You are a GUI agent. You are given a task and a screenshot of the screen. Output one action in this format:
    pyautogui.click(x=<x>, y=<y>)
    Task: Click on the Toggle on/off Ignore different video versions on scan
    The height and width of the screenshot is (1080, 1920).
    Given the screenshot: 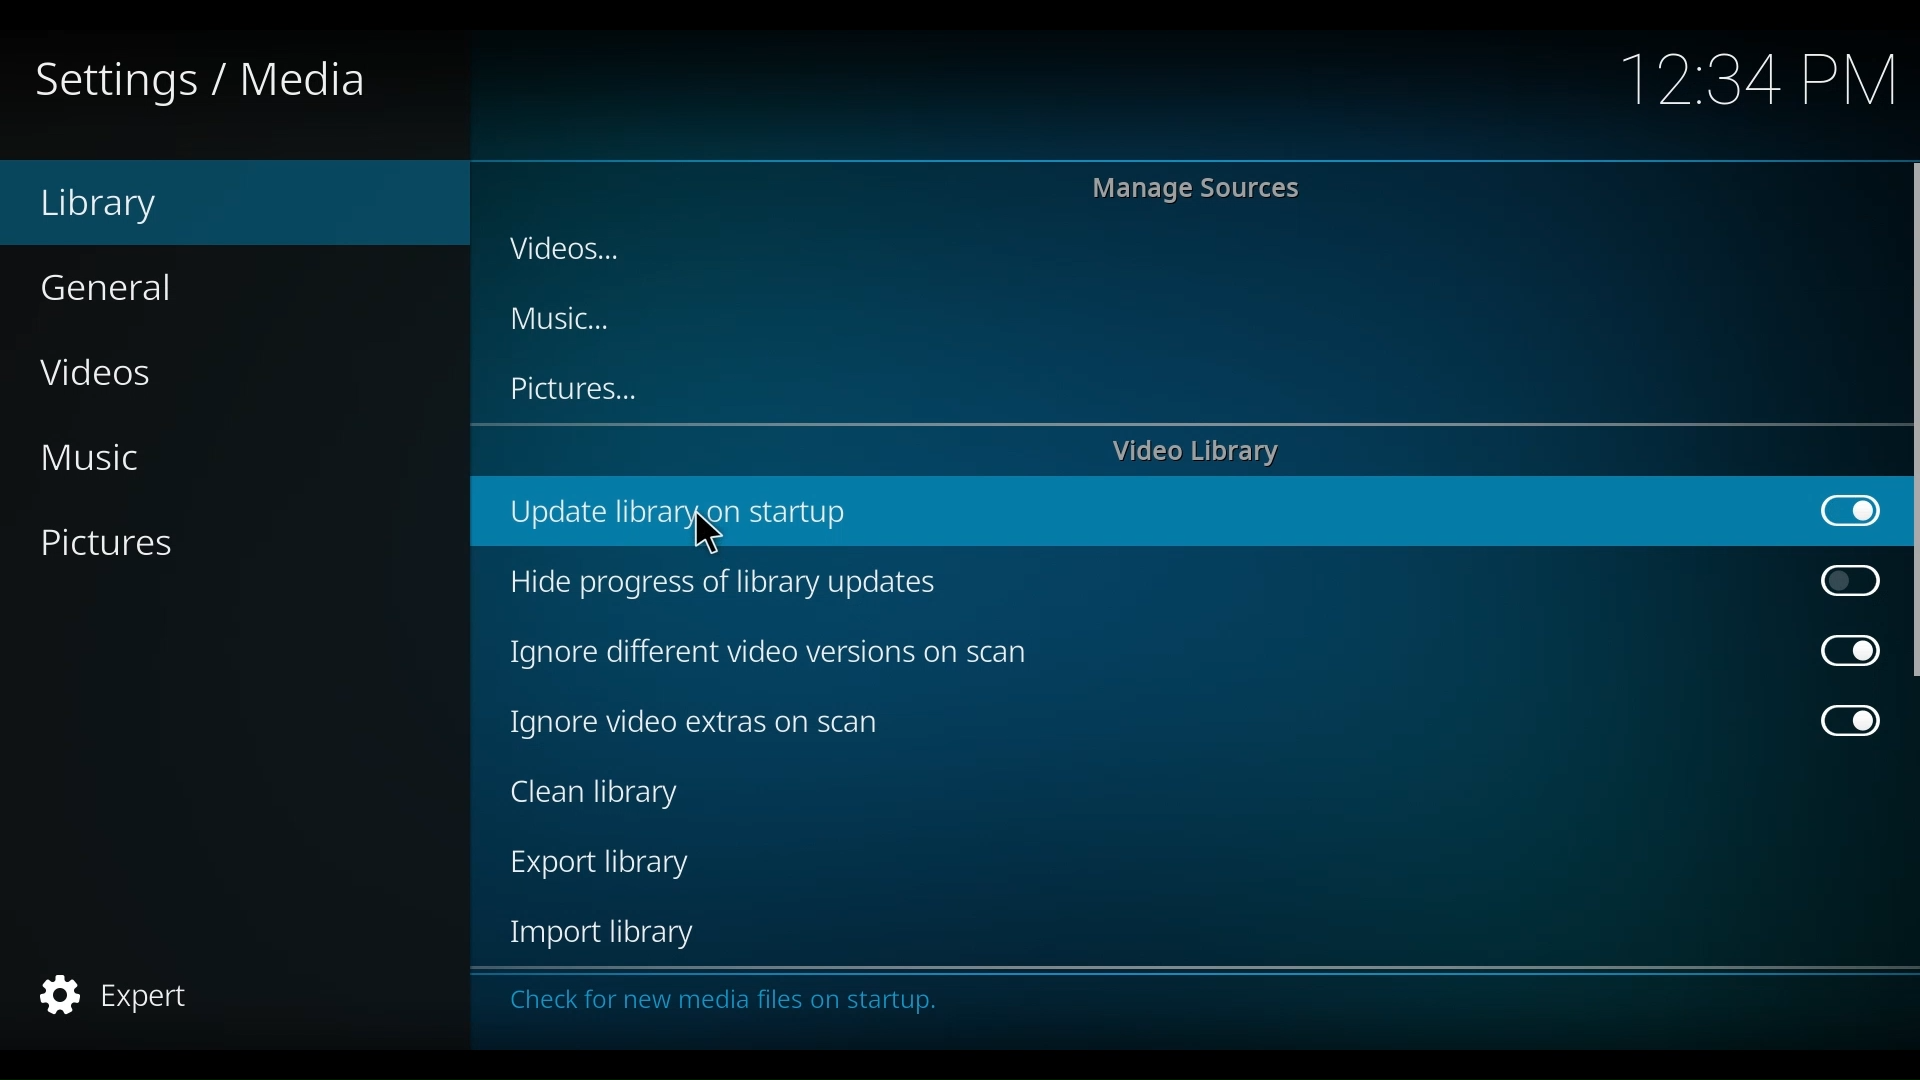 What is the action you would take?
    pyautogui.click(x=1847, y=653)
    